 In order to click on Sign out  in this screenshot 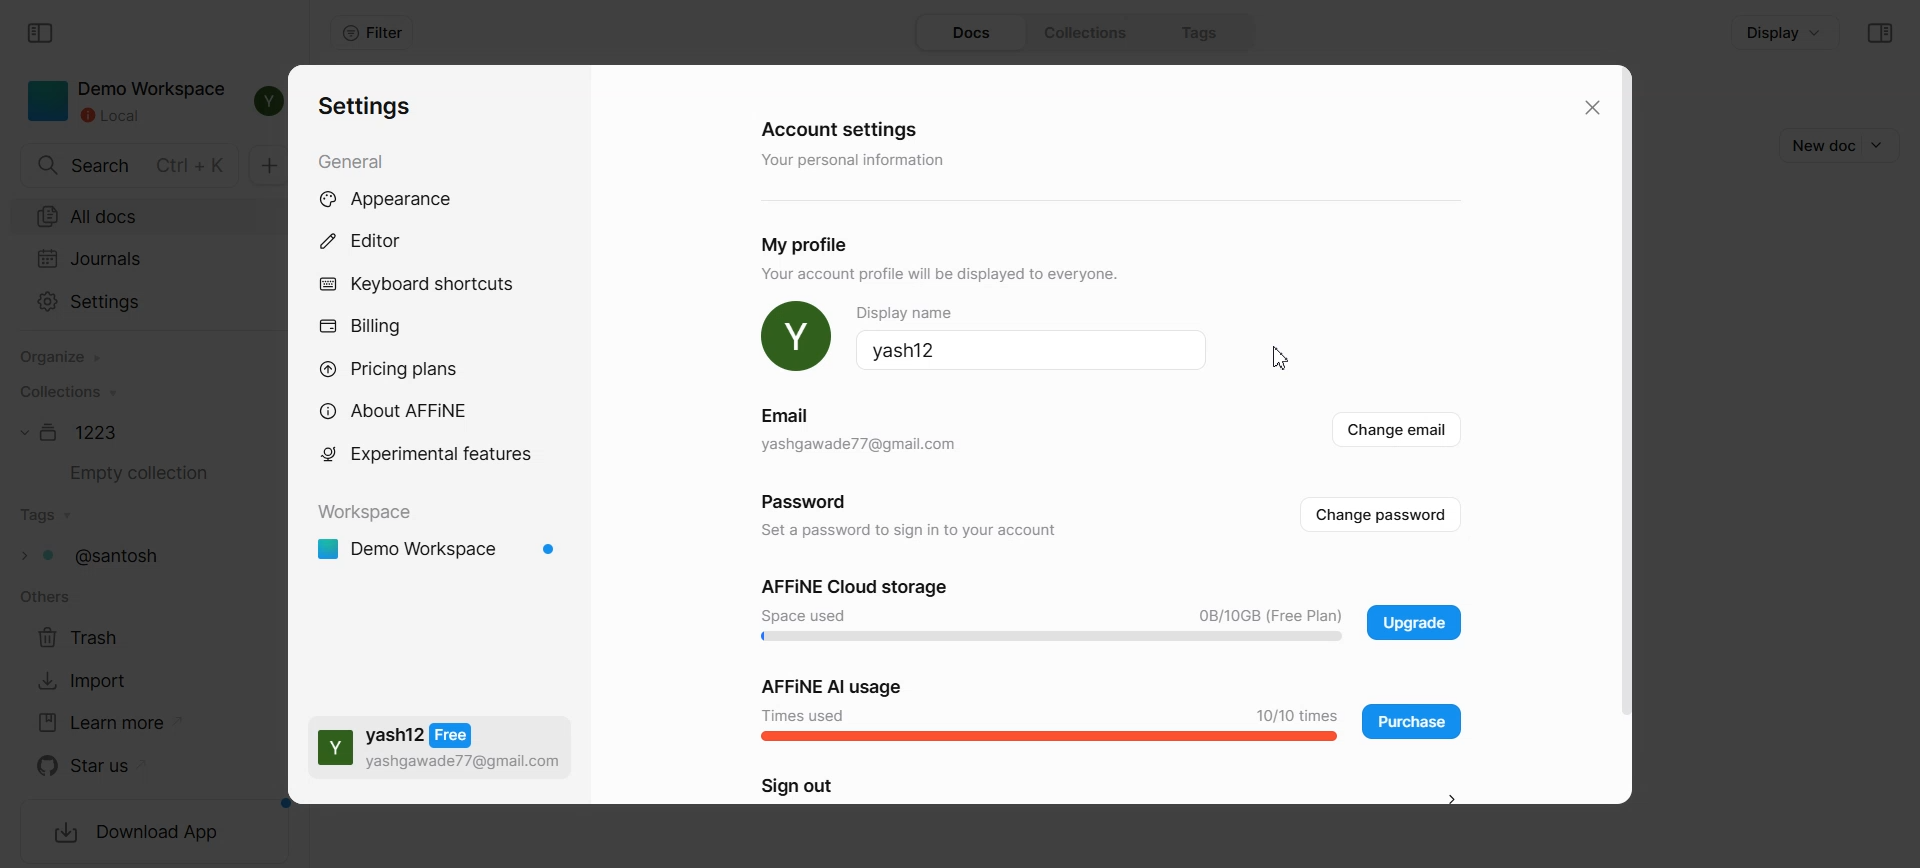, I will do `click(1115, 788)`.